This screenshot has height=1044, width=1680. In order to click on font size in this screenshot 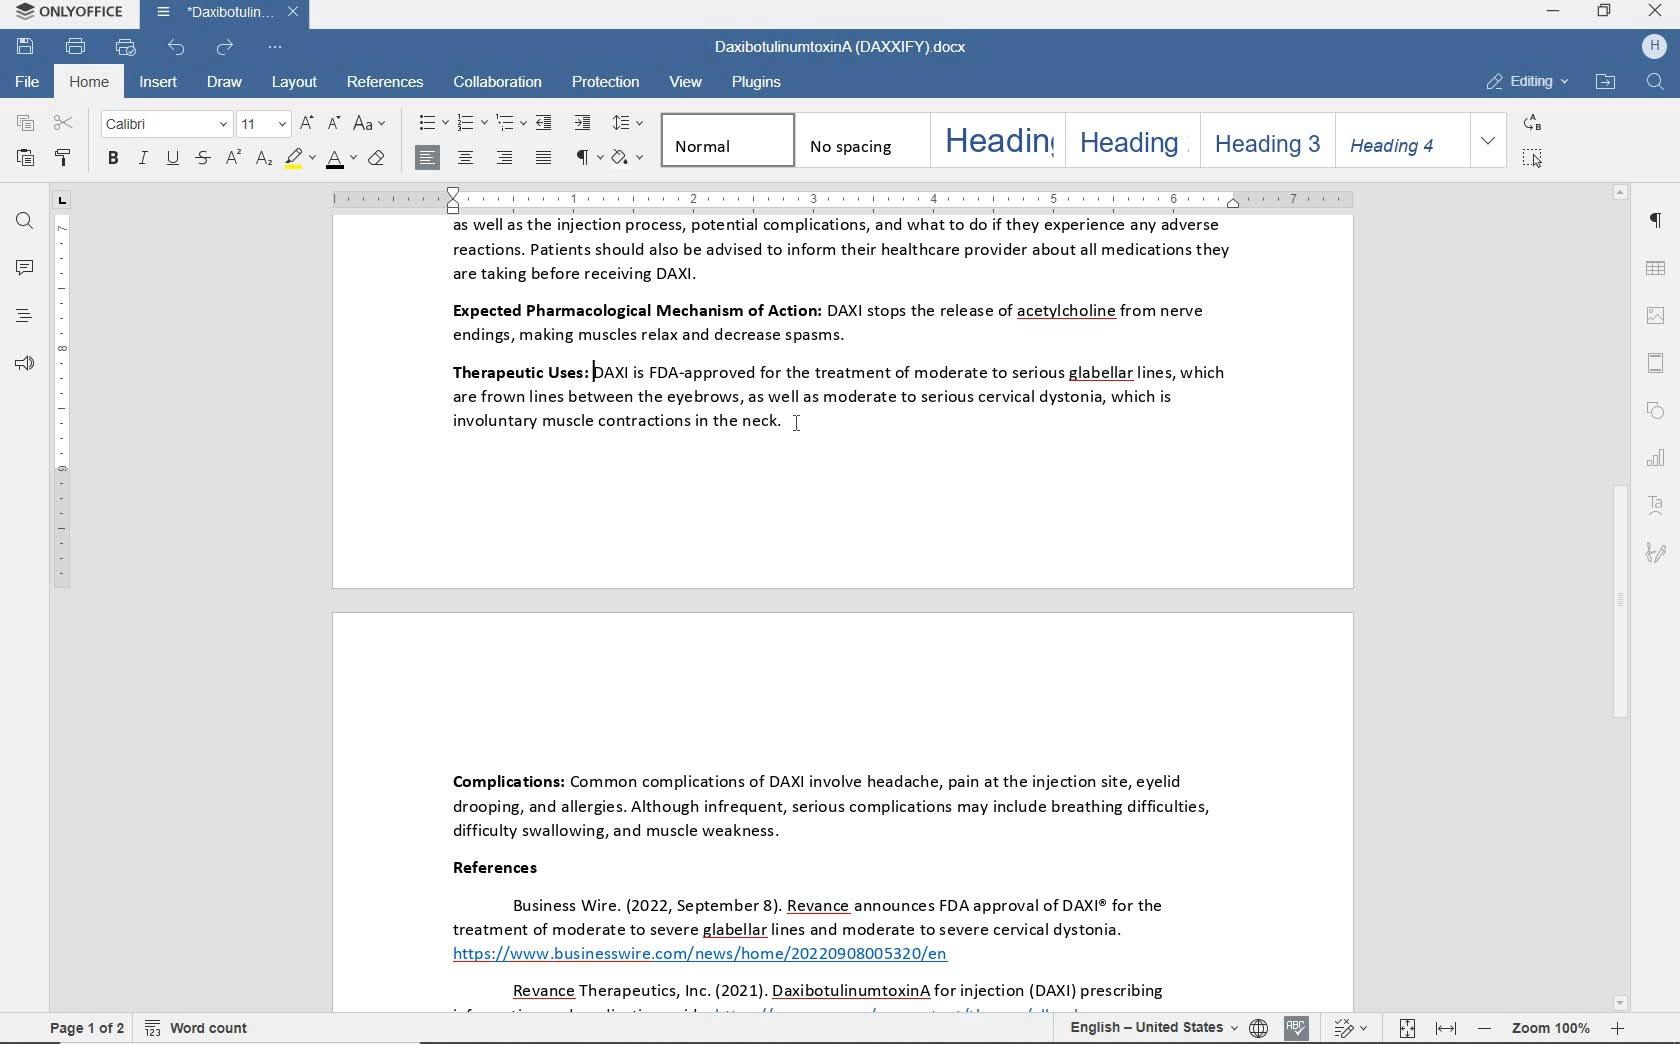, I will do `click(261, 125)`.